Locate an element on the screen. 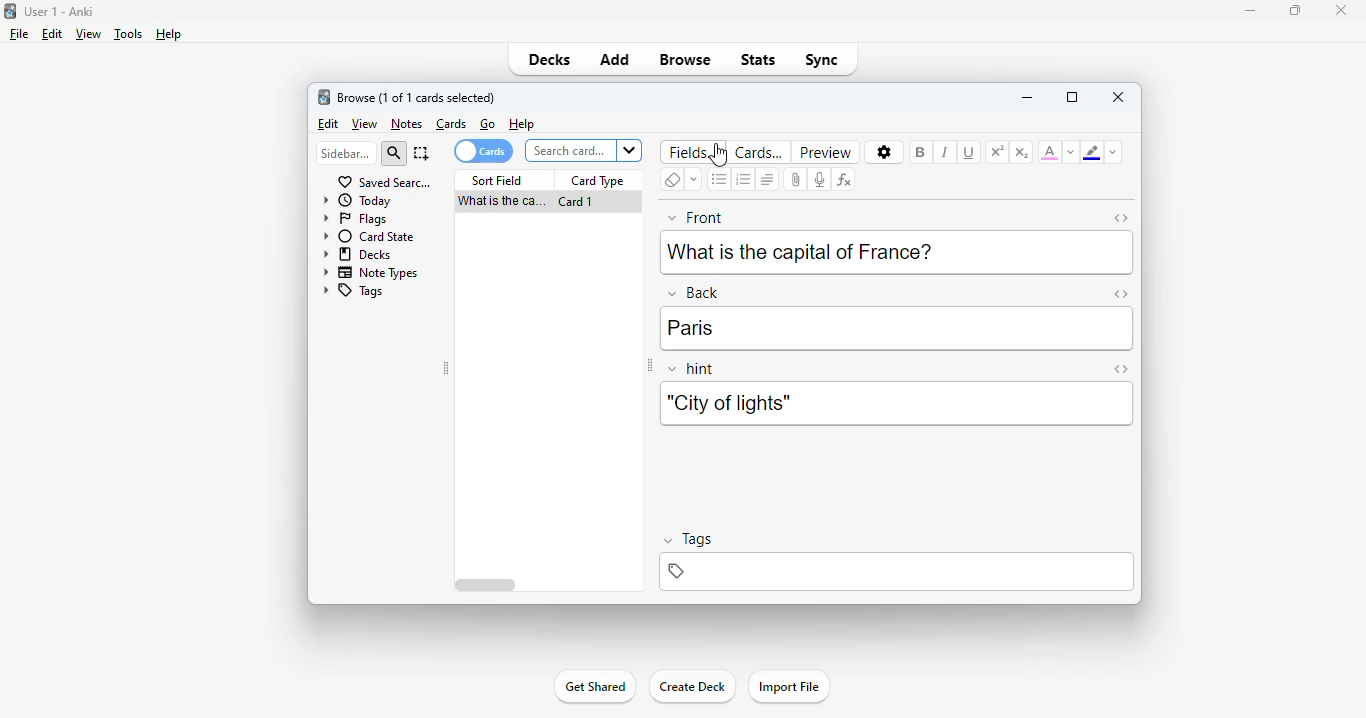 The image size is (1366, 718). decks is located at coordinates (550, 59).